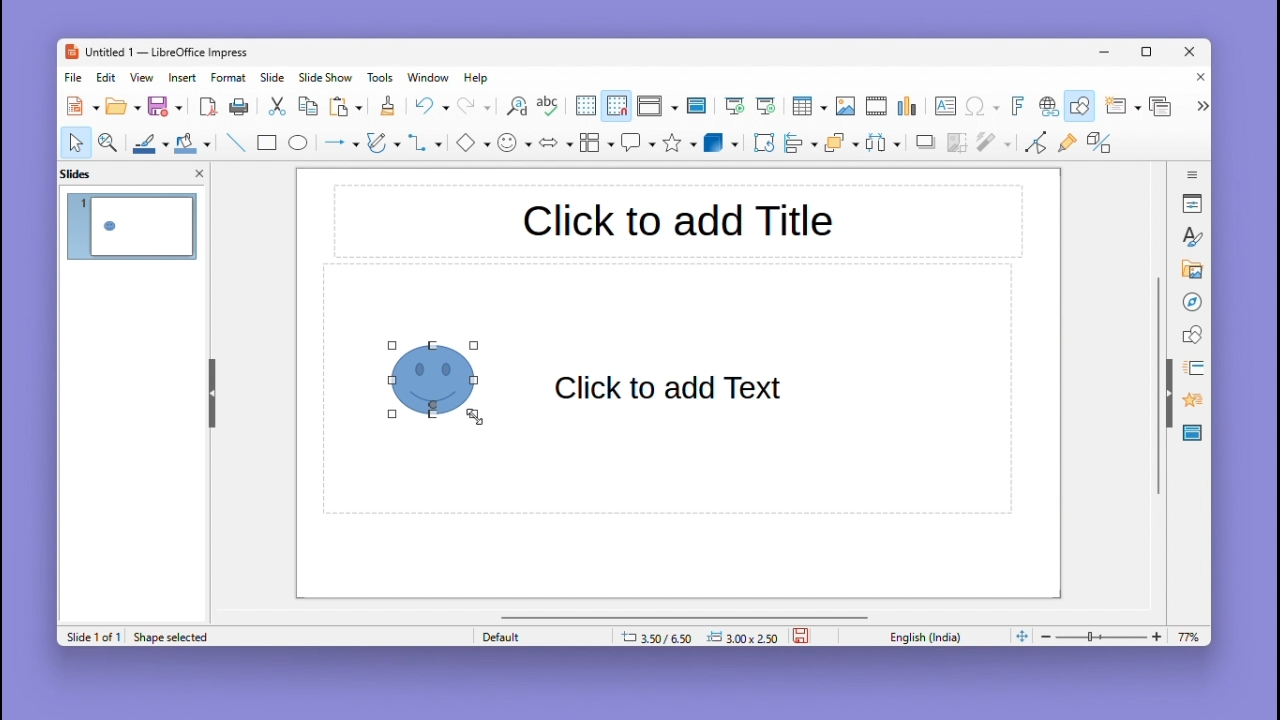 The height and width of the screenshot is (720, 1280). Describe the element at coordinates (1189, 270) in the screenshot. I see `Gallery` at that location.